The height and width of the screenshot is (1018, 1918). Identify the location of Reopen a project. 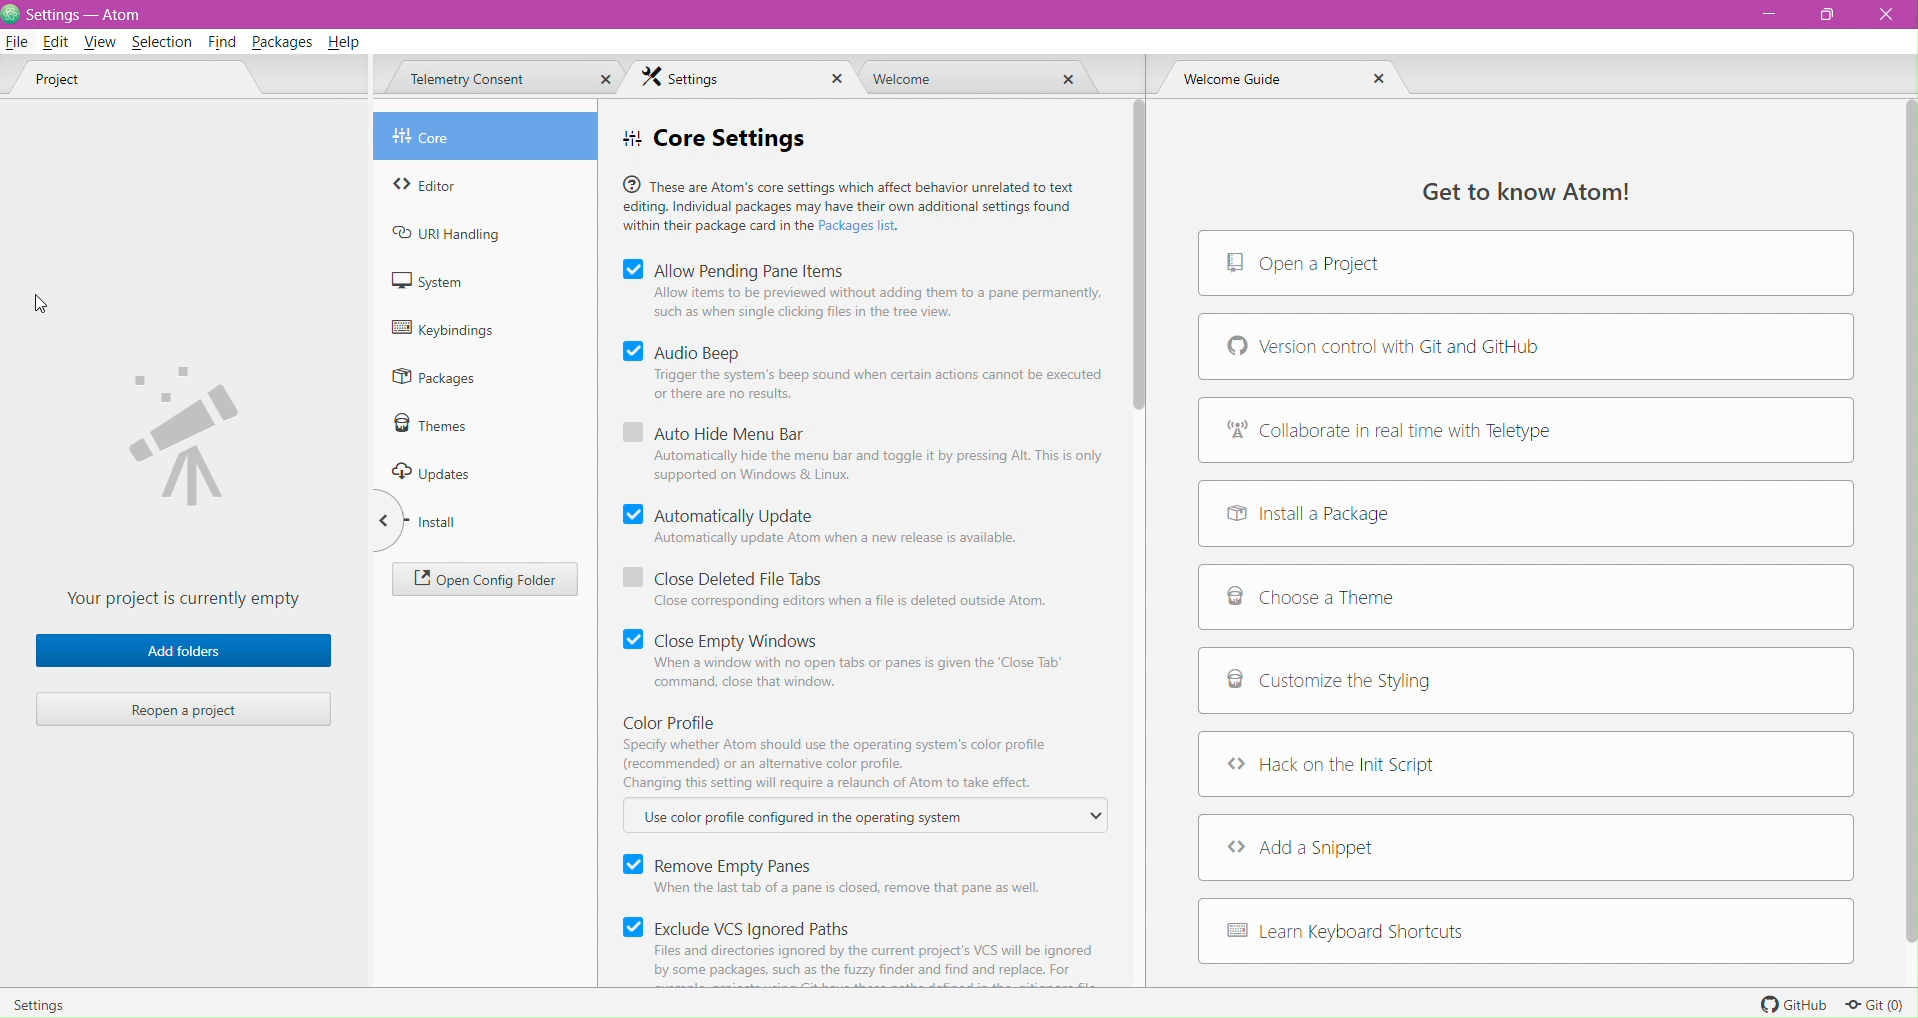
(186, 709).